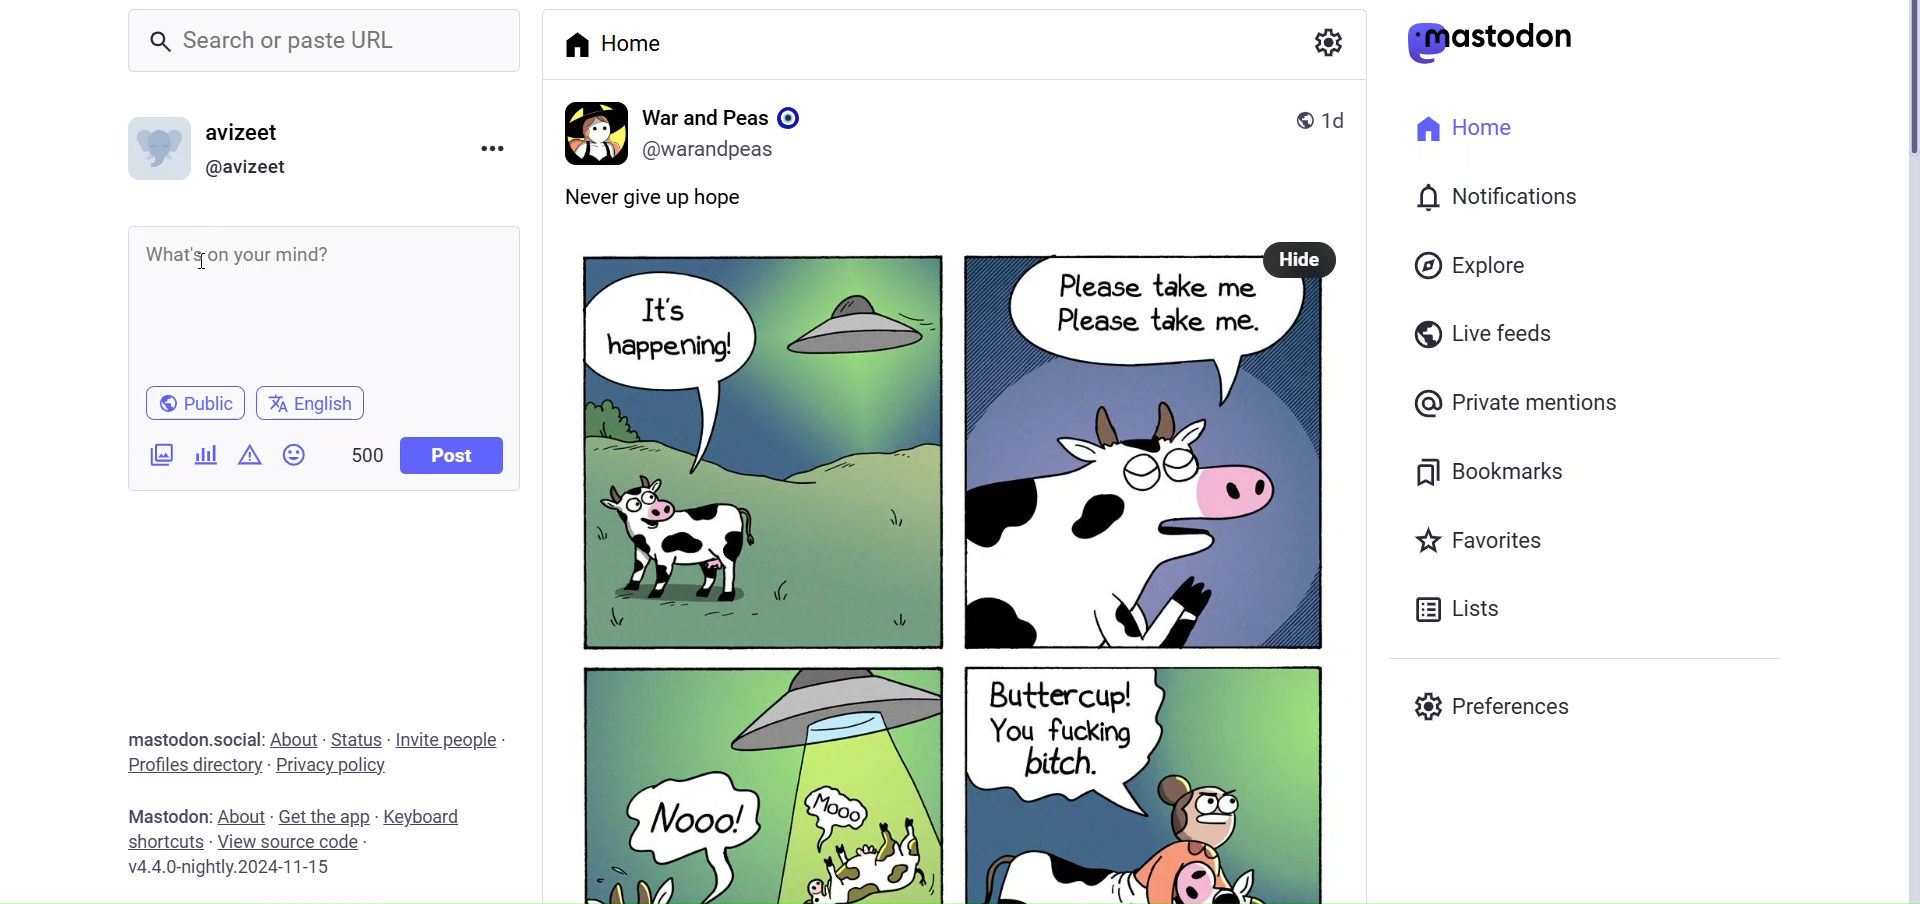  What do you see at coordinates (229, 870) in the screenshot?
I see `v4.4.0-nightly.2024-11-15` at bounding box center [229, 870].